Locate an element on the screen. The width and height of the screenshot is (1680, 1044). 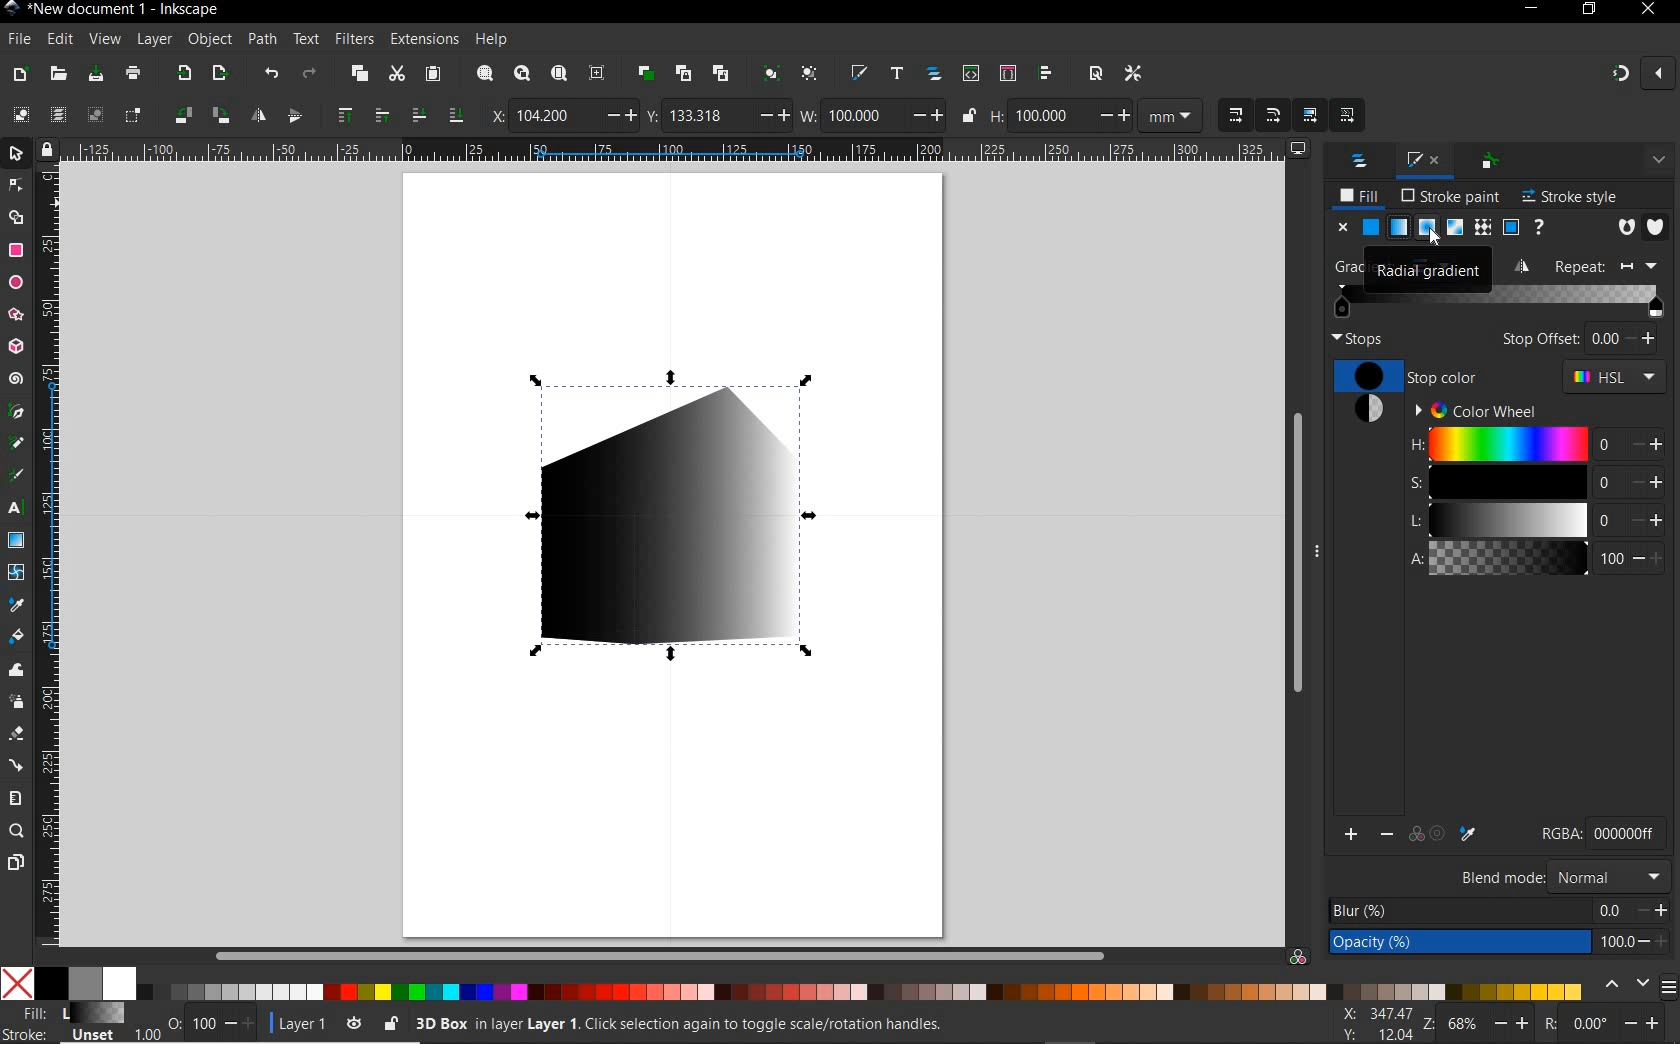
BLUR & OPACITY is located at coordinates (1458, 926).